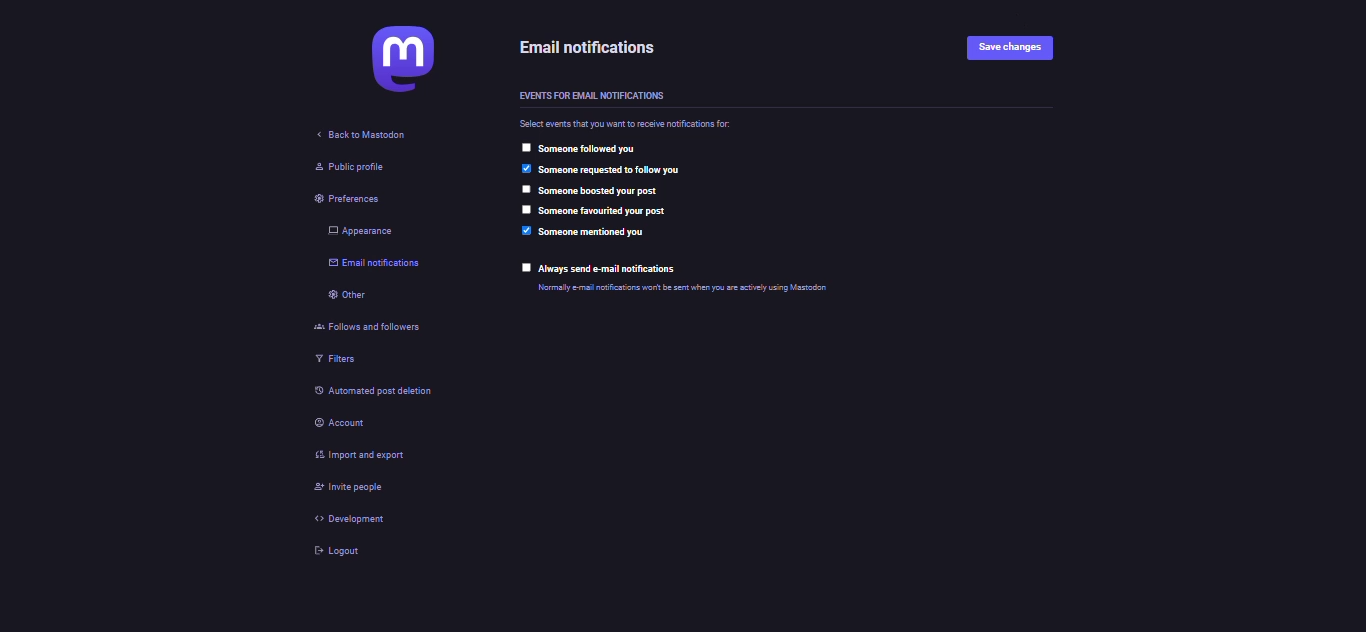 The image size is (1366, 632). I want to click on invite people, so click(349, 488).